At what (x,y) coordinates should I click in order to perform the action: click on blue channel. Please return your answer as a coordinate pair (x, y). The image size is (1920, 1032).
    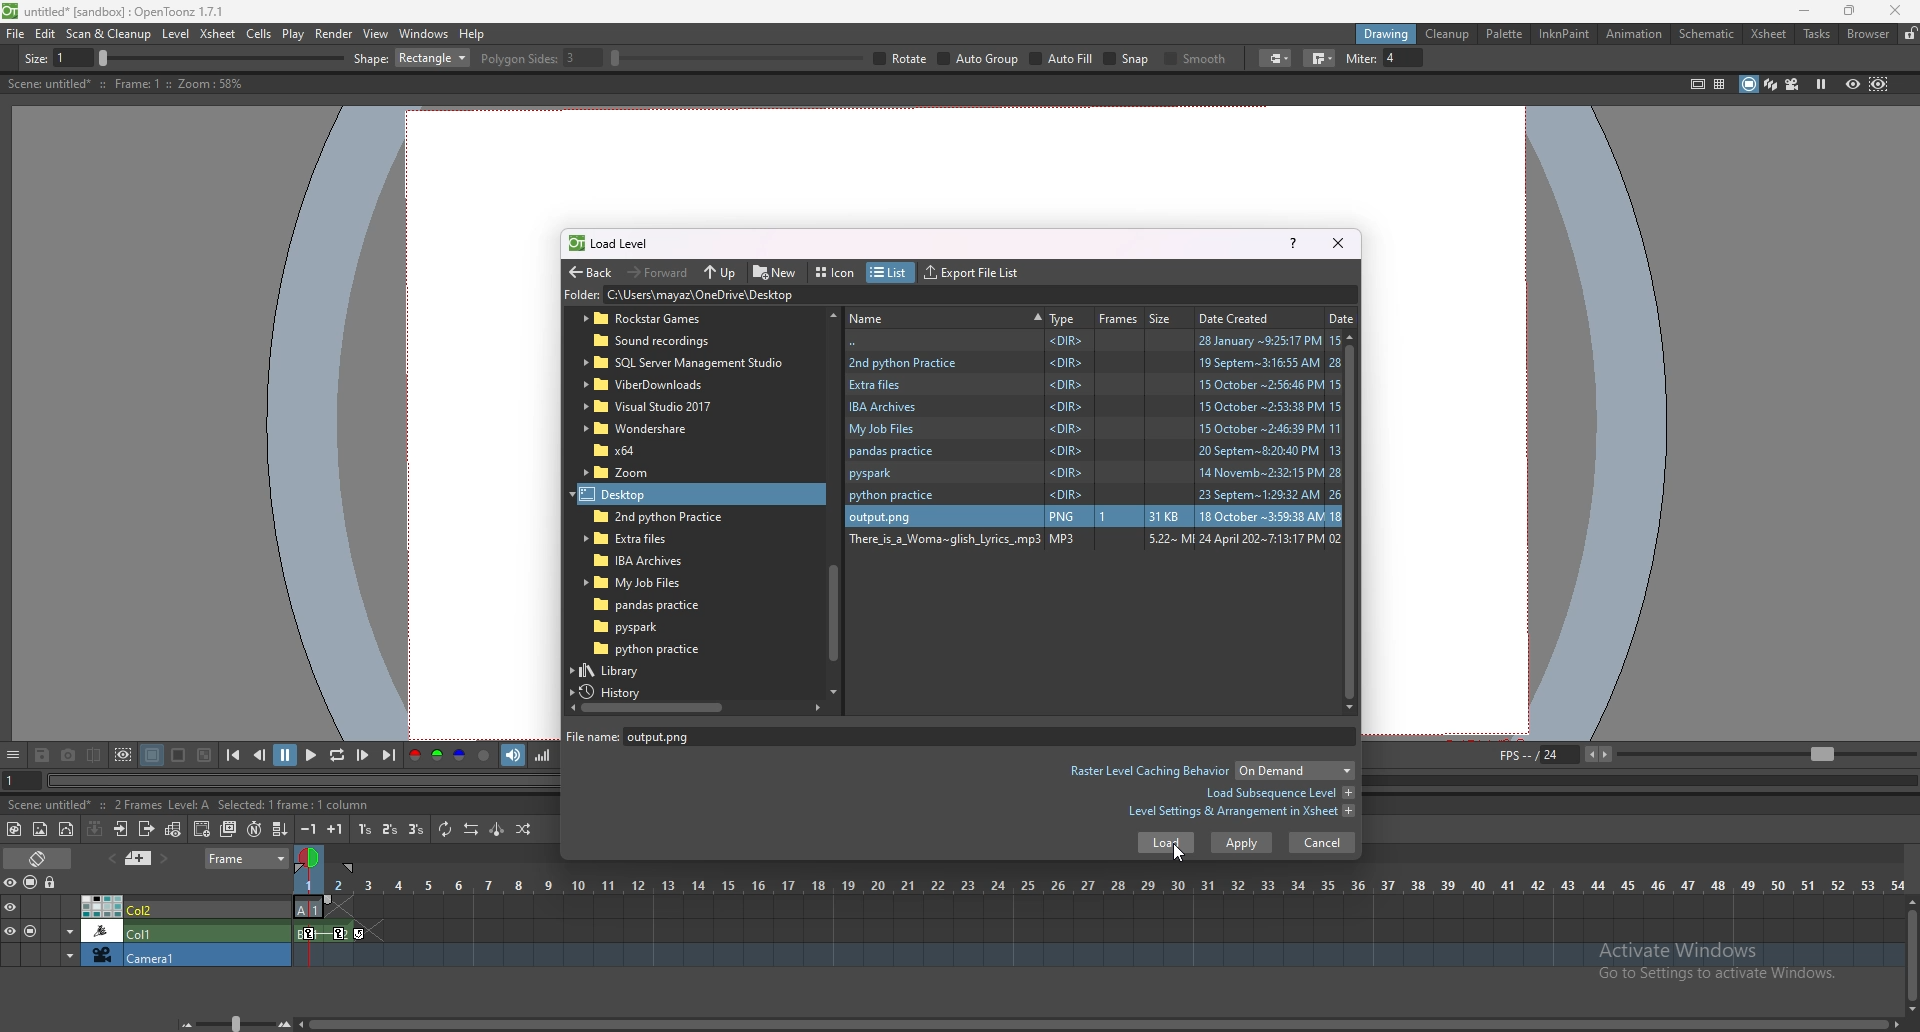
    Looking at the image, I should click on (460, 756).